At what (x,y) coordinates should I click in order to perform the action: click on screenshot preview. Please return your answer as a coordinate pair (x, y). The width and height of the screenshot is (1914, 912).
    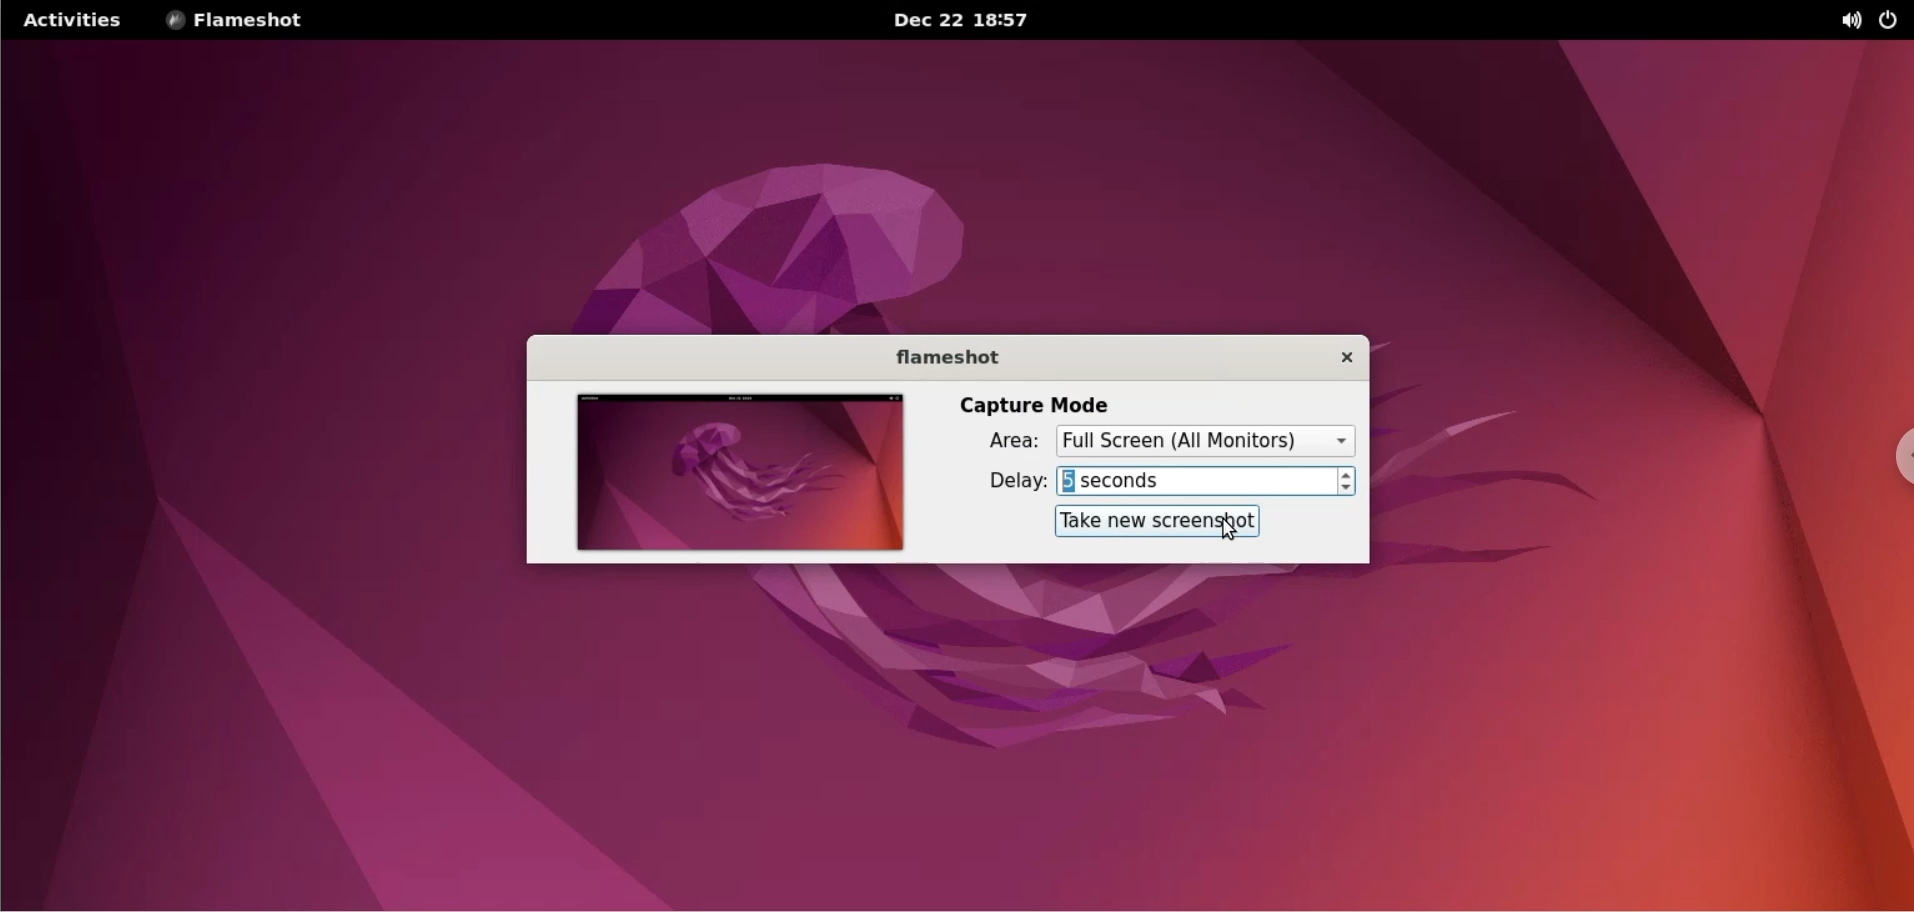
    Looking at the image, I should click on (735, 474).